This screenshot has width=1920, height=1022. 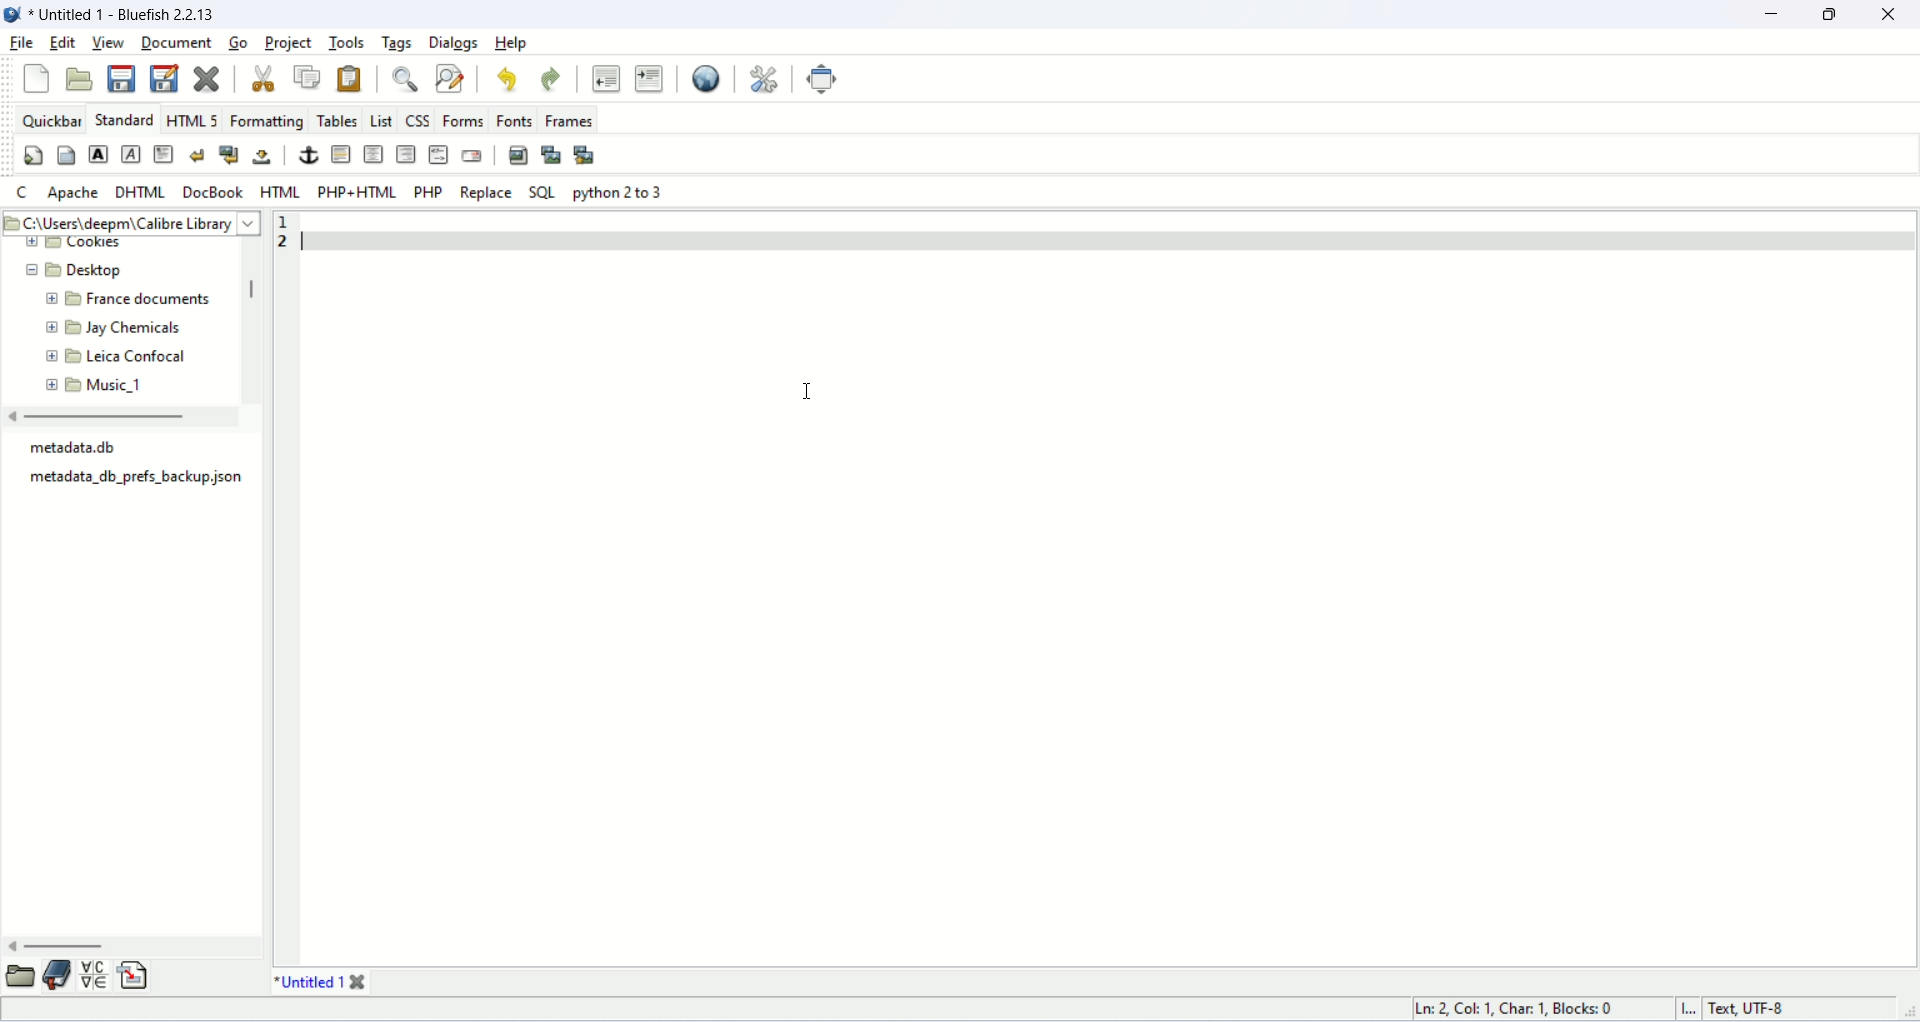 I want to click on undo, so click(x=508, y=77).